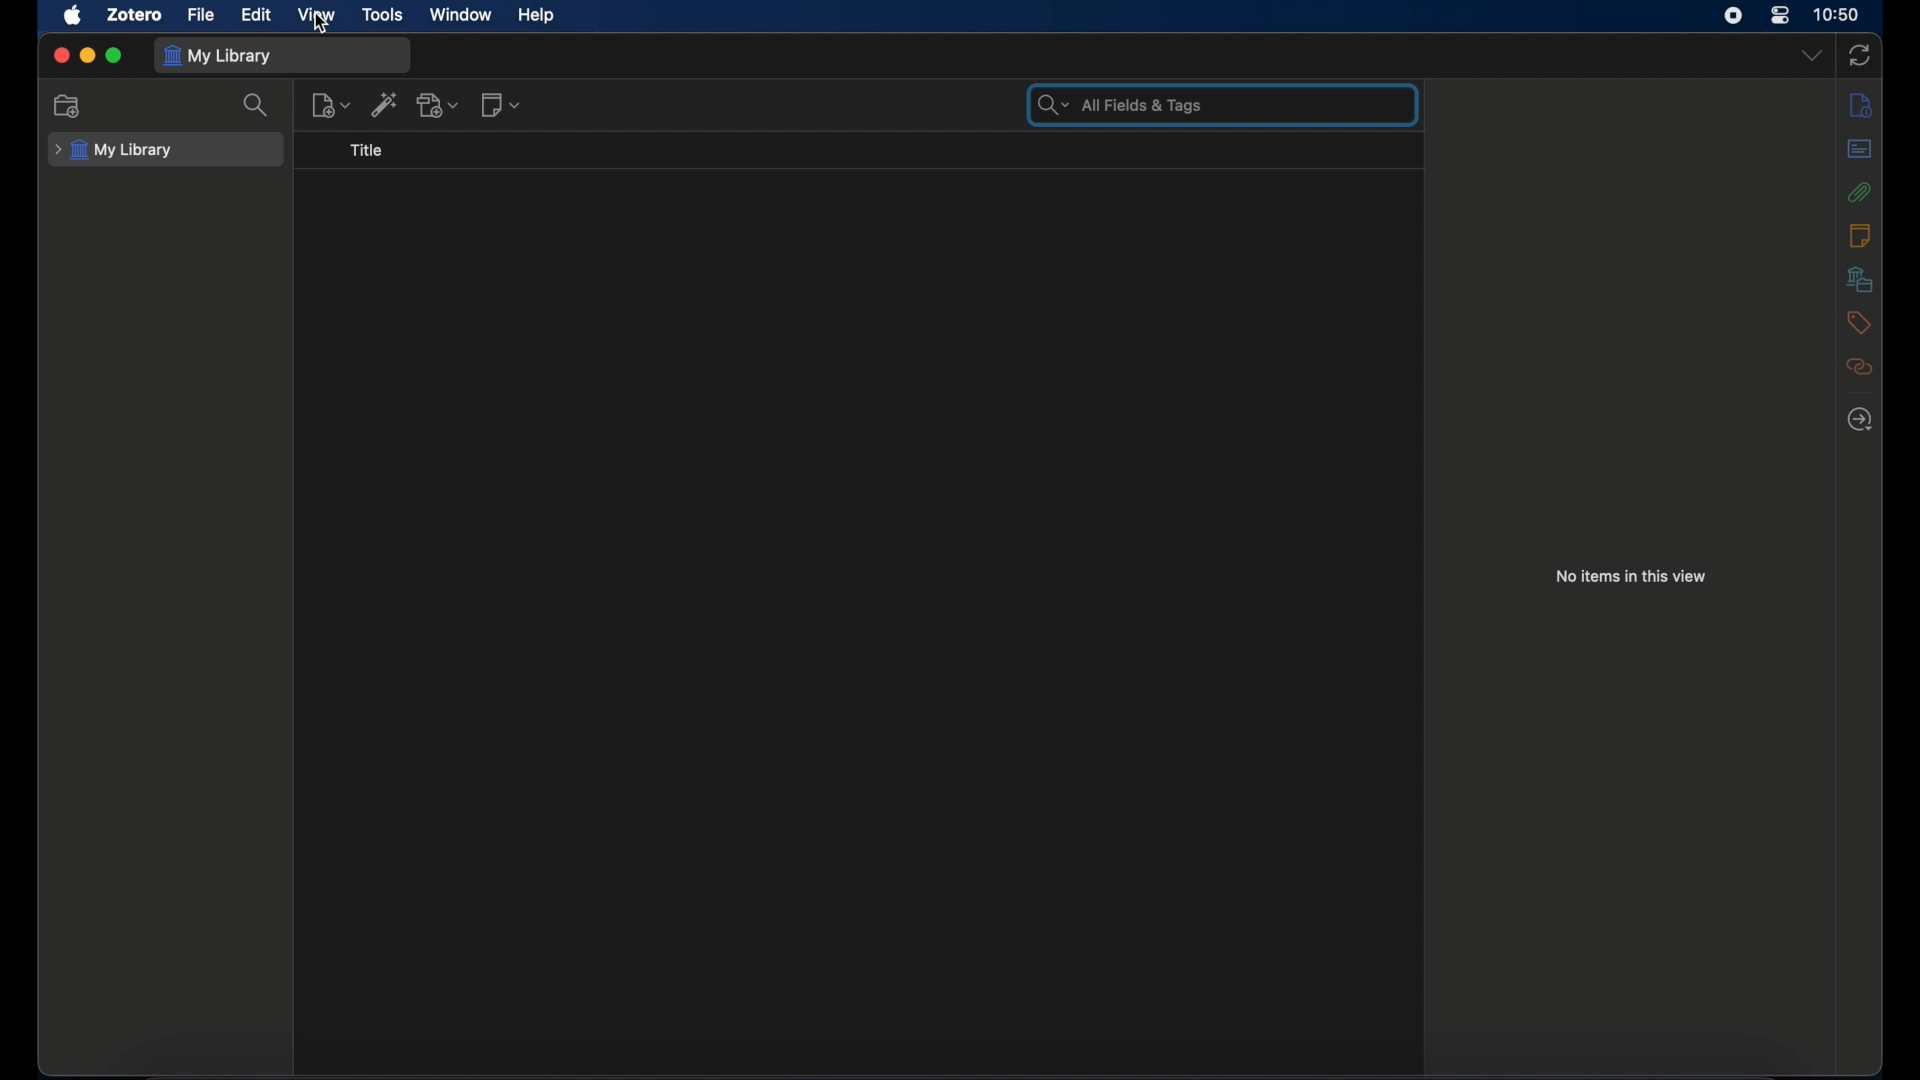  Describe the element at coordinates (330, 105) in the screenshot. I see `new items` at that location.